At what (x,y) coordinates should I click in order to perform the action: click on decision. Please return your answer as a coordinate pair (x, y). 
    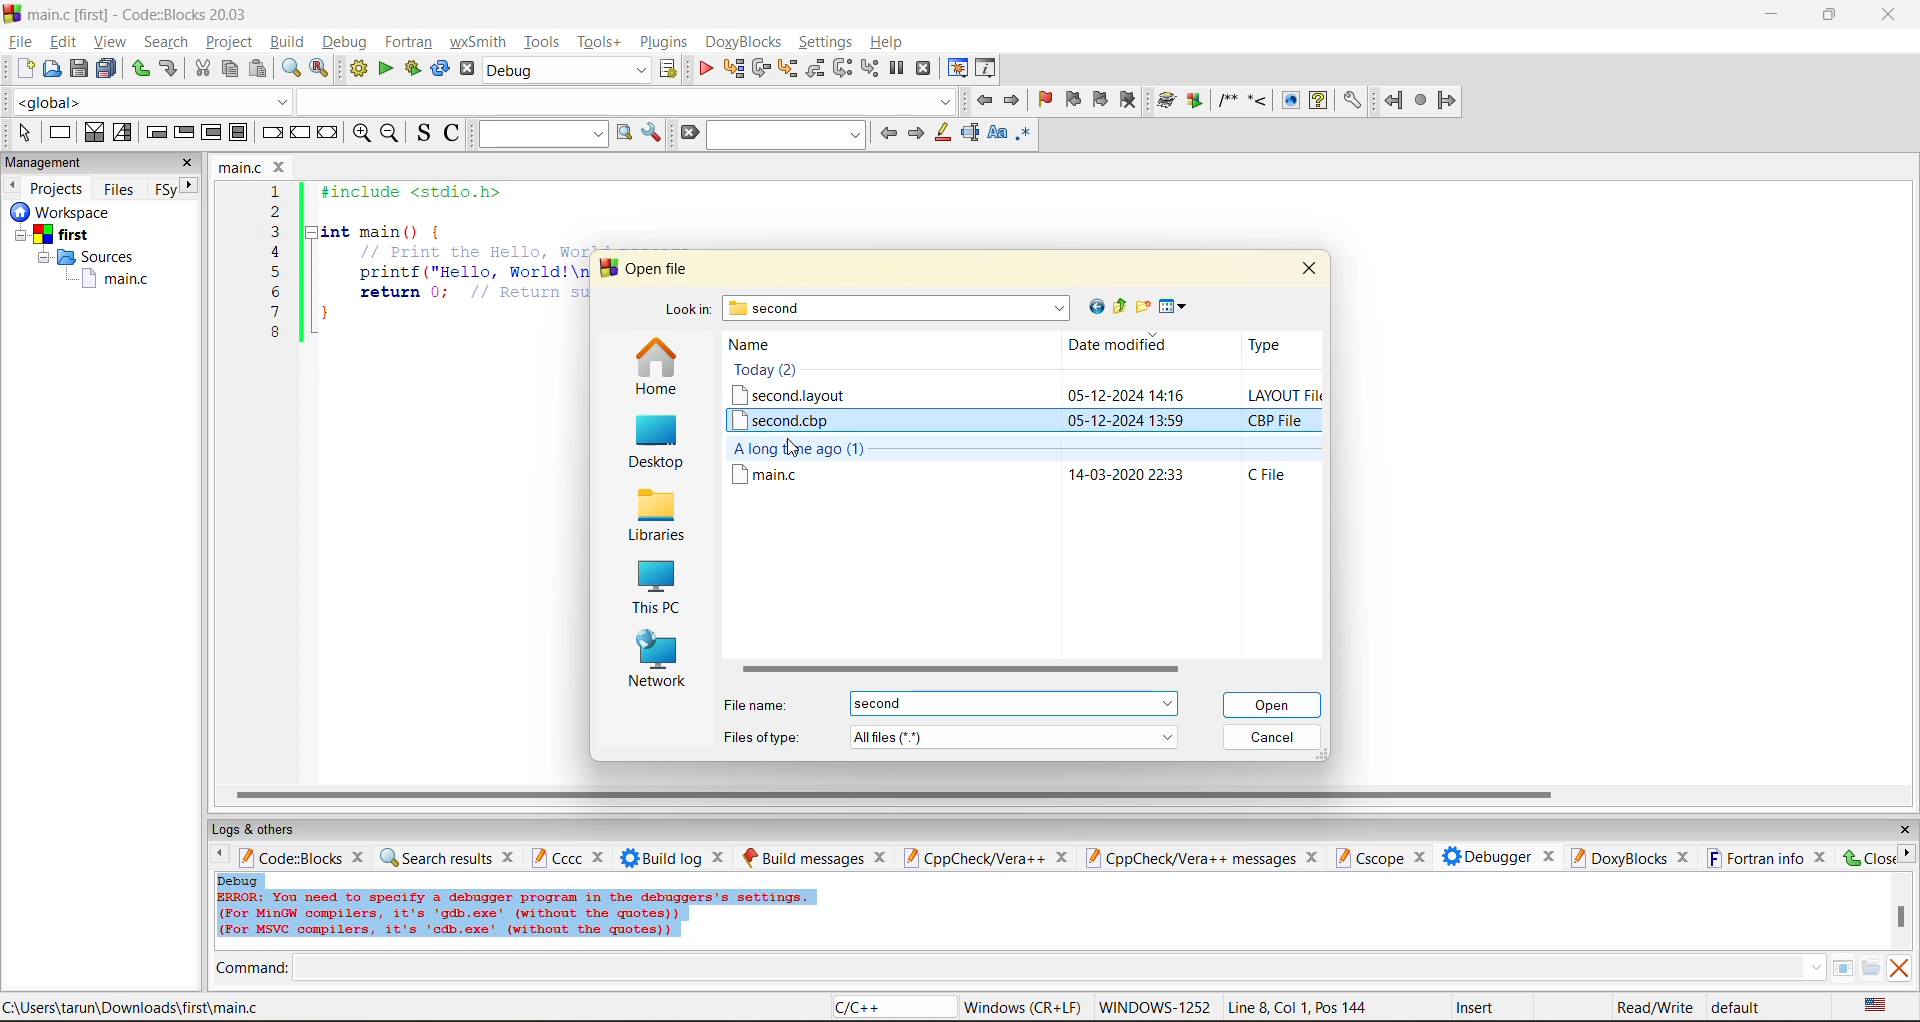
    Looking at the image, I should click on (93, 132).